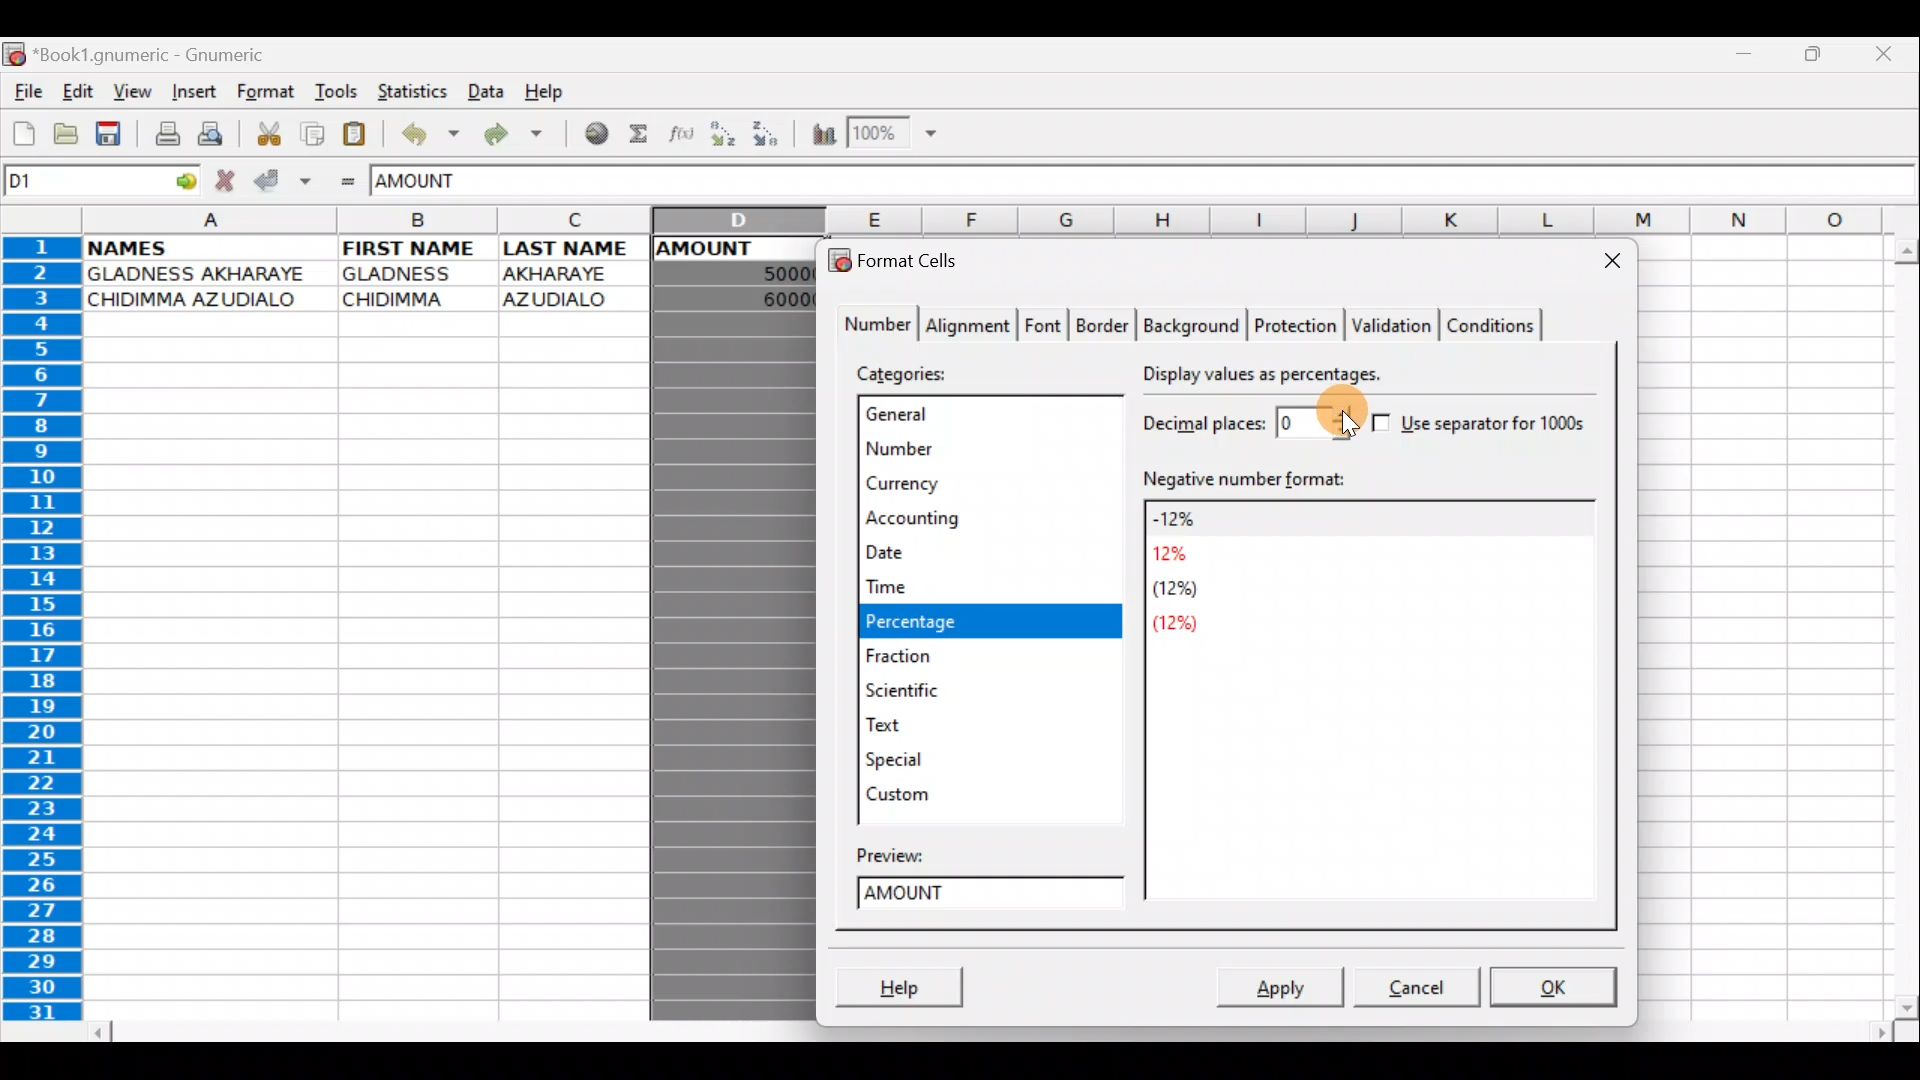  Describe the element at coordinates (1106, 323) in the screenshot. I see `Border` at that location.